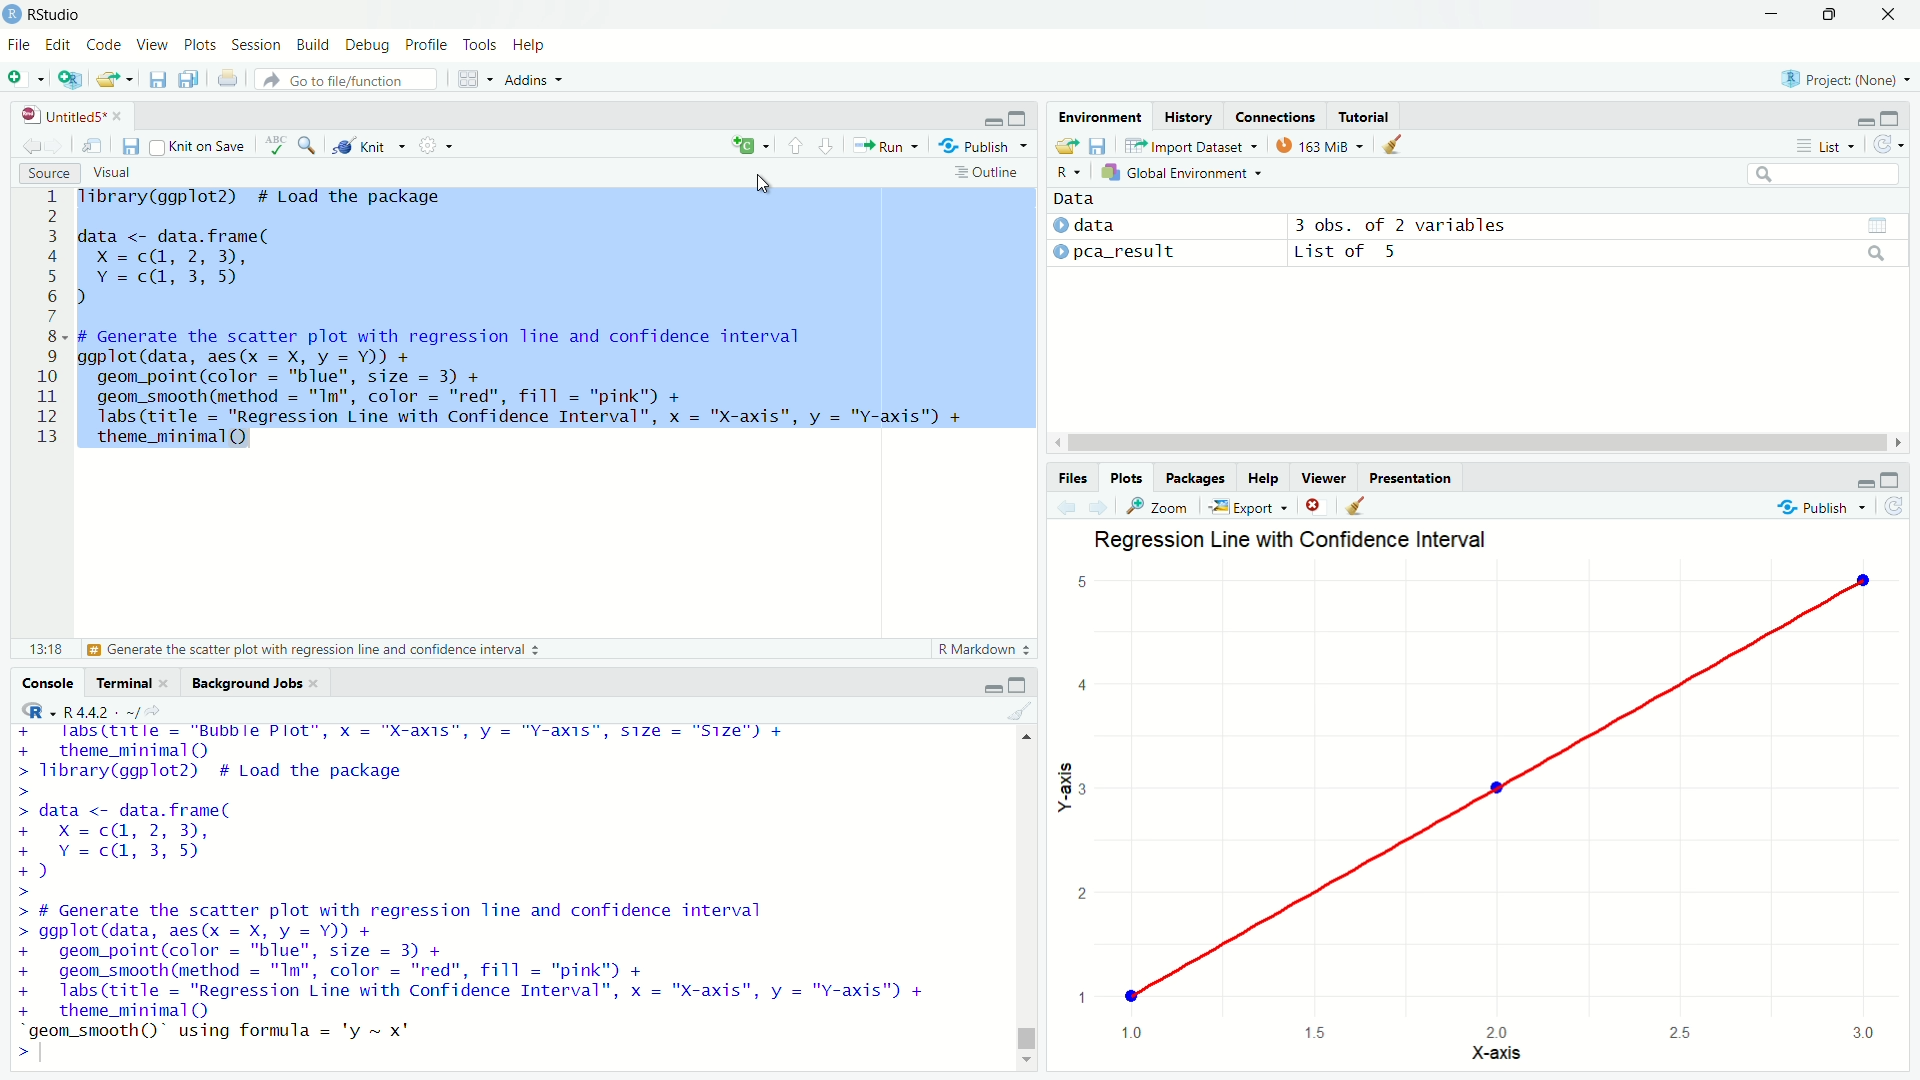 The height and width of the screenshot is (1080, 1920). Describe the element at coordinates (1098, 226) in the screenshot. I see `data` at that location.